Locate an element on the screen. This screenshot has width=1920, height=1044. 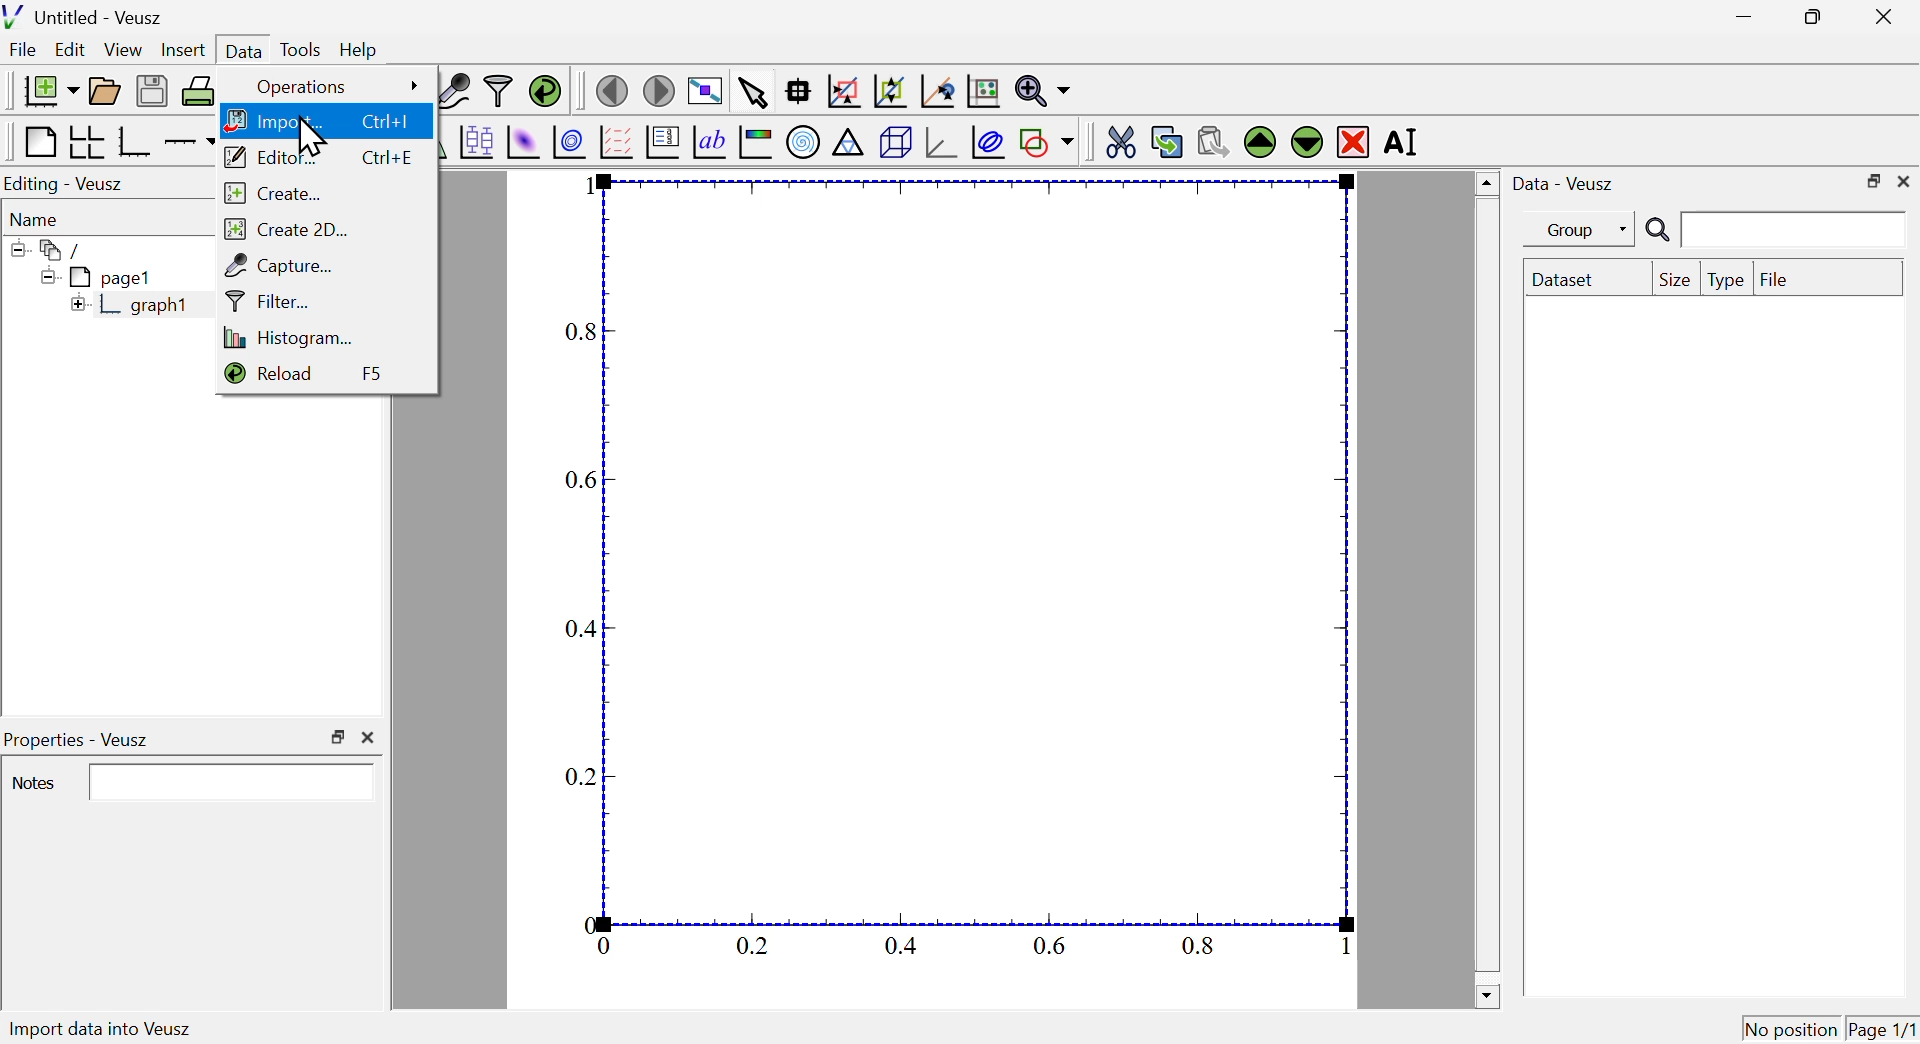
Insert is located at coordinates (181, 48).